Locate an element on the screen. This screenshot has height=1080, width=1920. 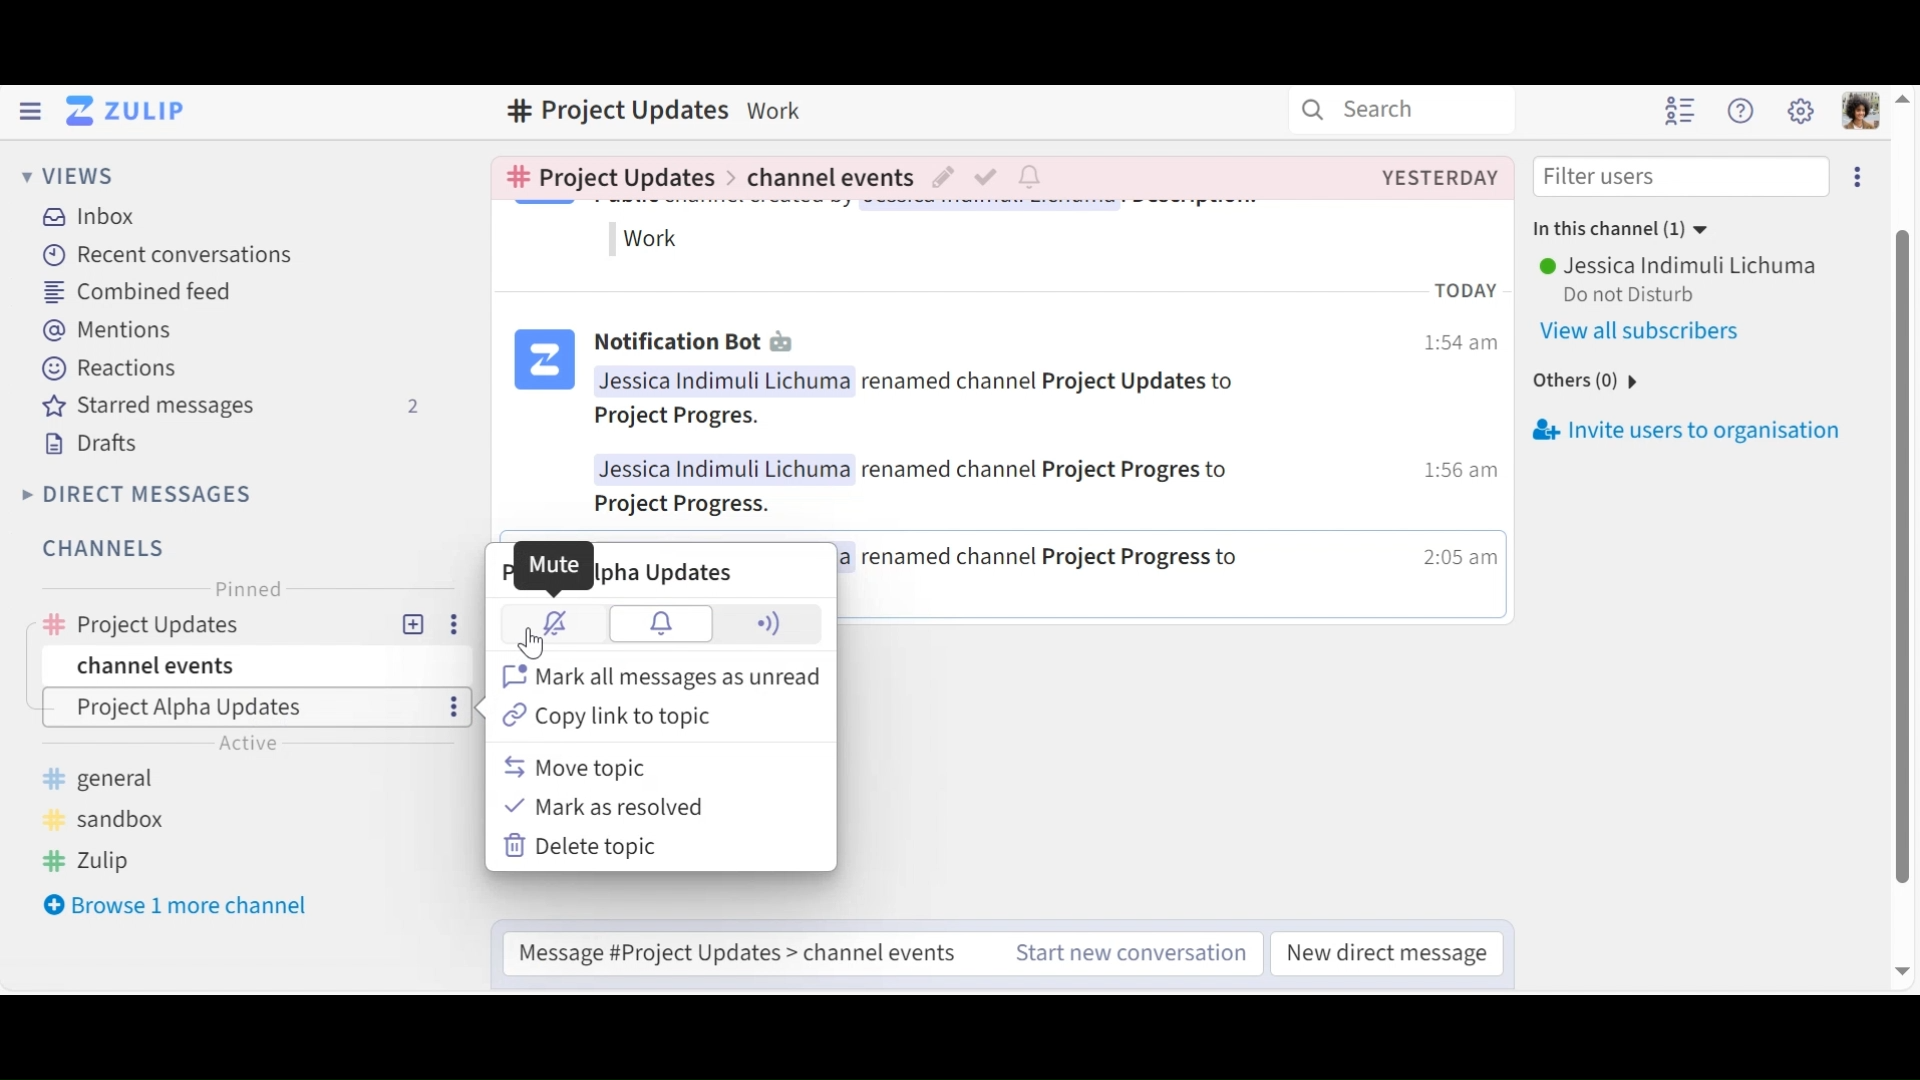
work is located at coordinates (654, 240).